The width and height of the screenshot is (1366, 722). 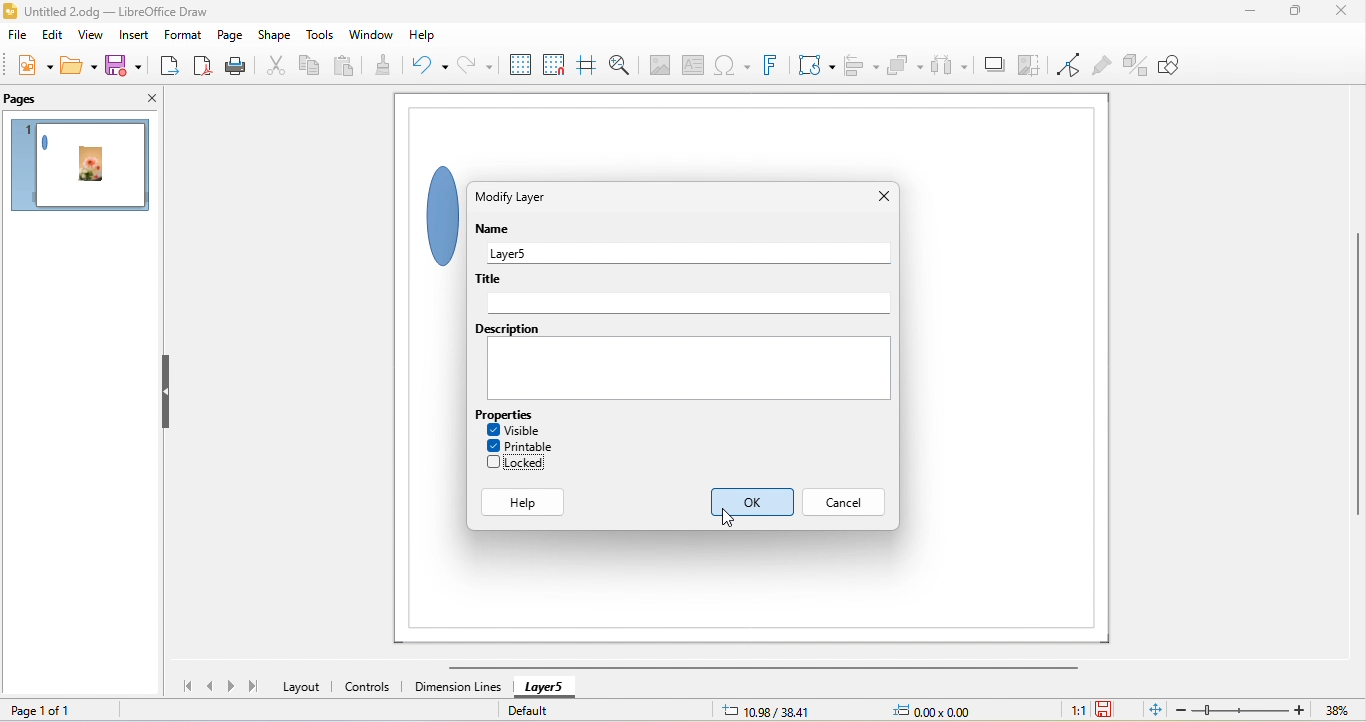 What do you see at coordinates (619, 65) in the screenshot?
I see `zoom and pan` at bounding box center [619, 65].